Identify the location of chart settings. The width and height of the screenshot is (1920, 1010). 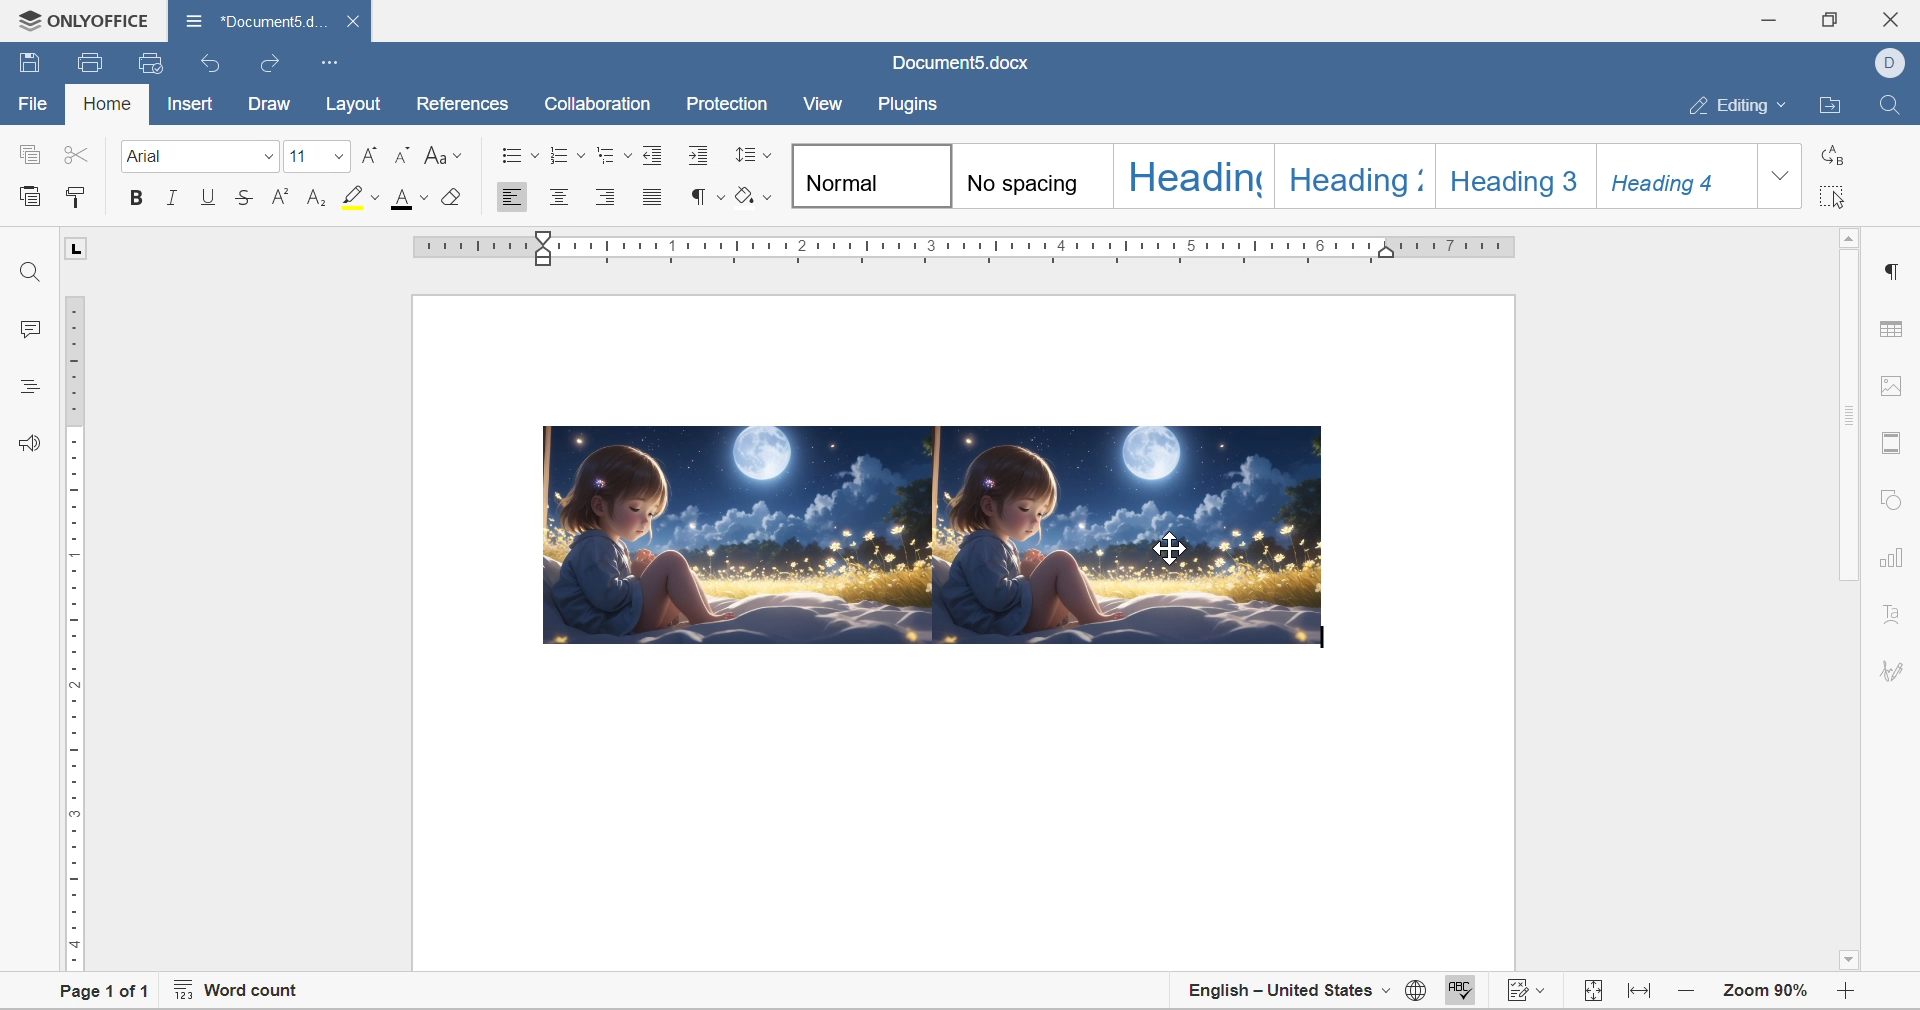
(1893, 554).